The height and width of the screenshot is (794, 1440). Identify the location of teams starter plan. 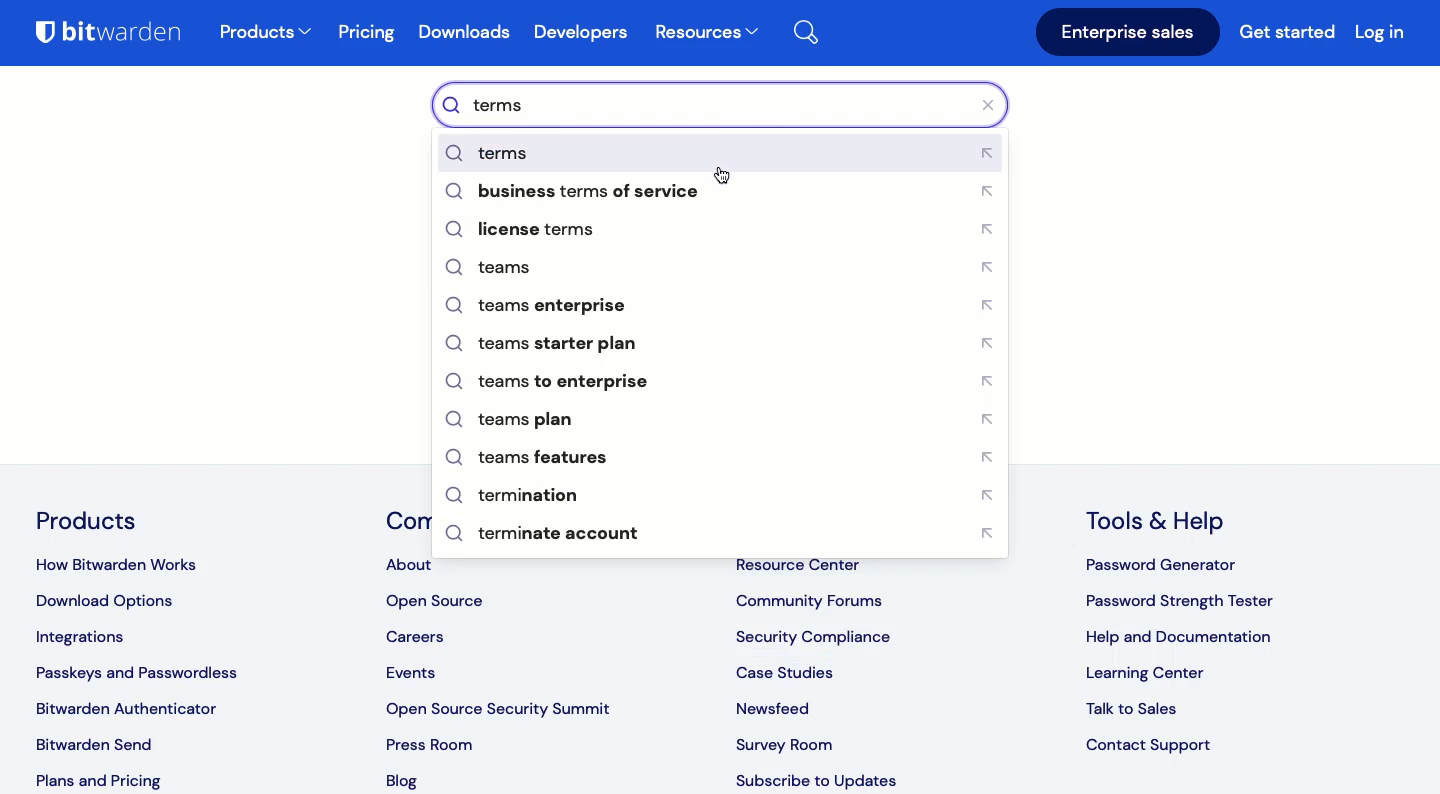
(726, 345).